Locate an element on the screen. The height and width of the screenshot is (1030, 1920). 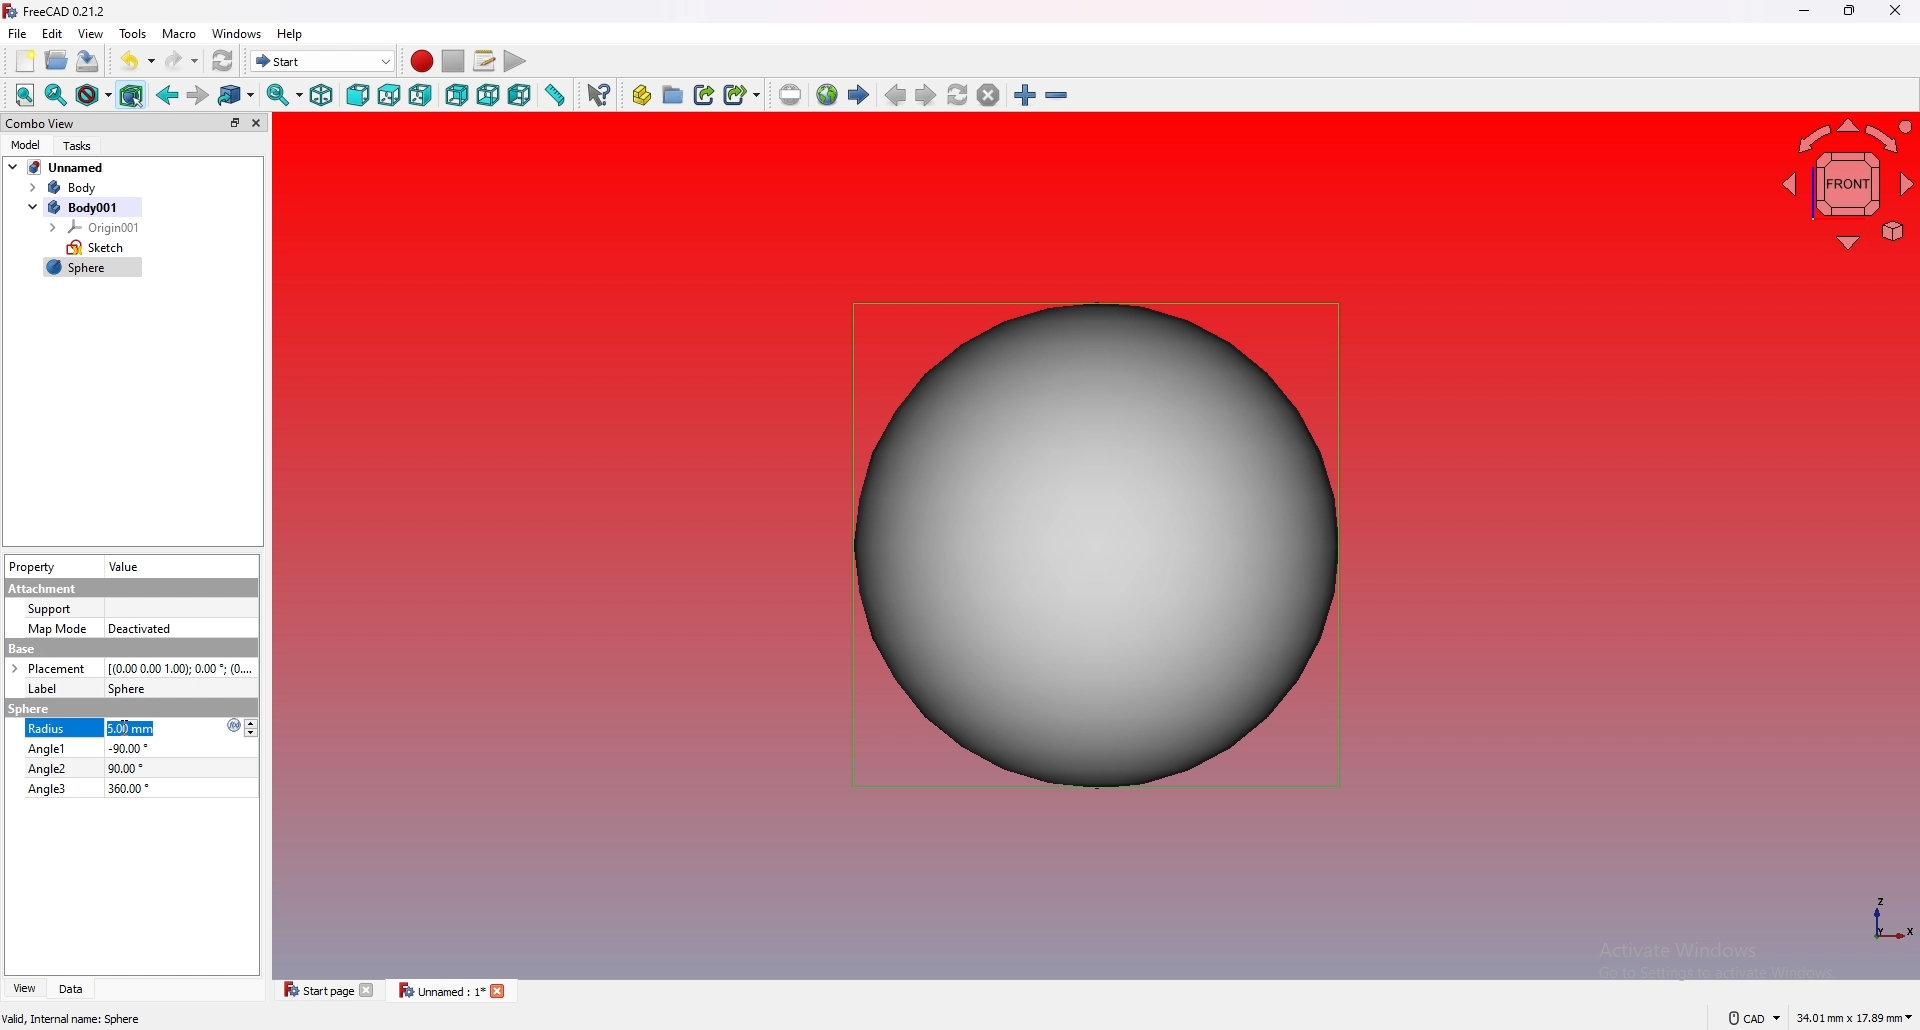
radius 5.00mm is located at coordinates (97, 730).